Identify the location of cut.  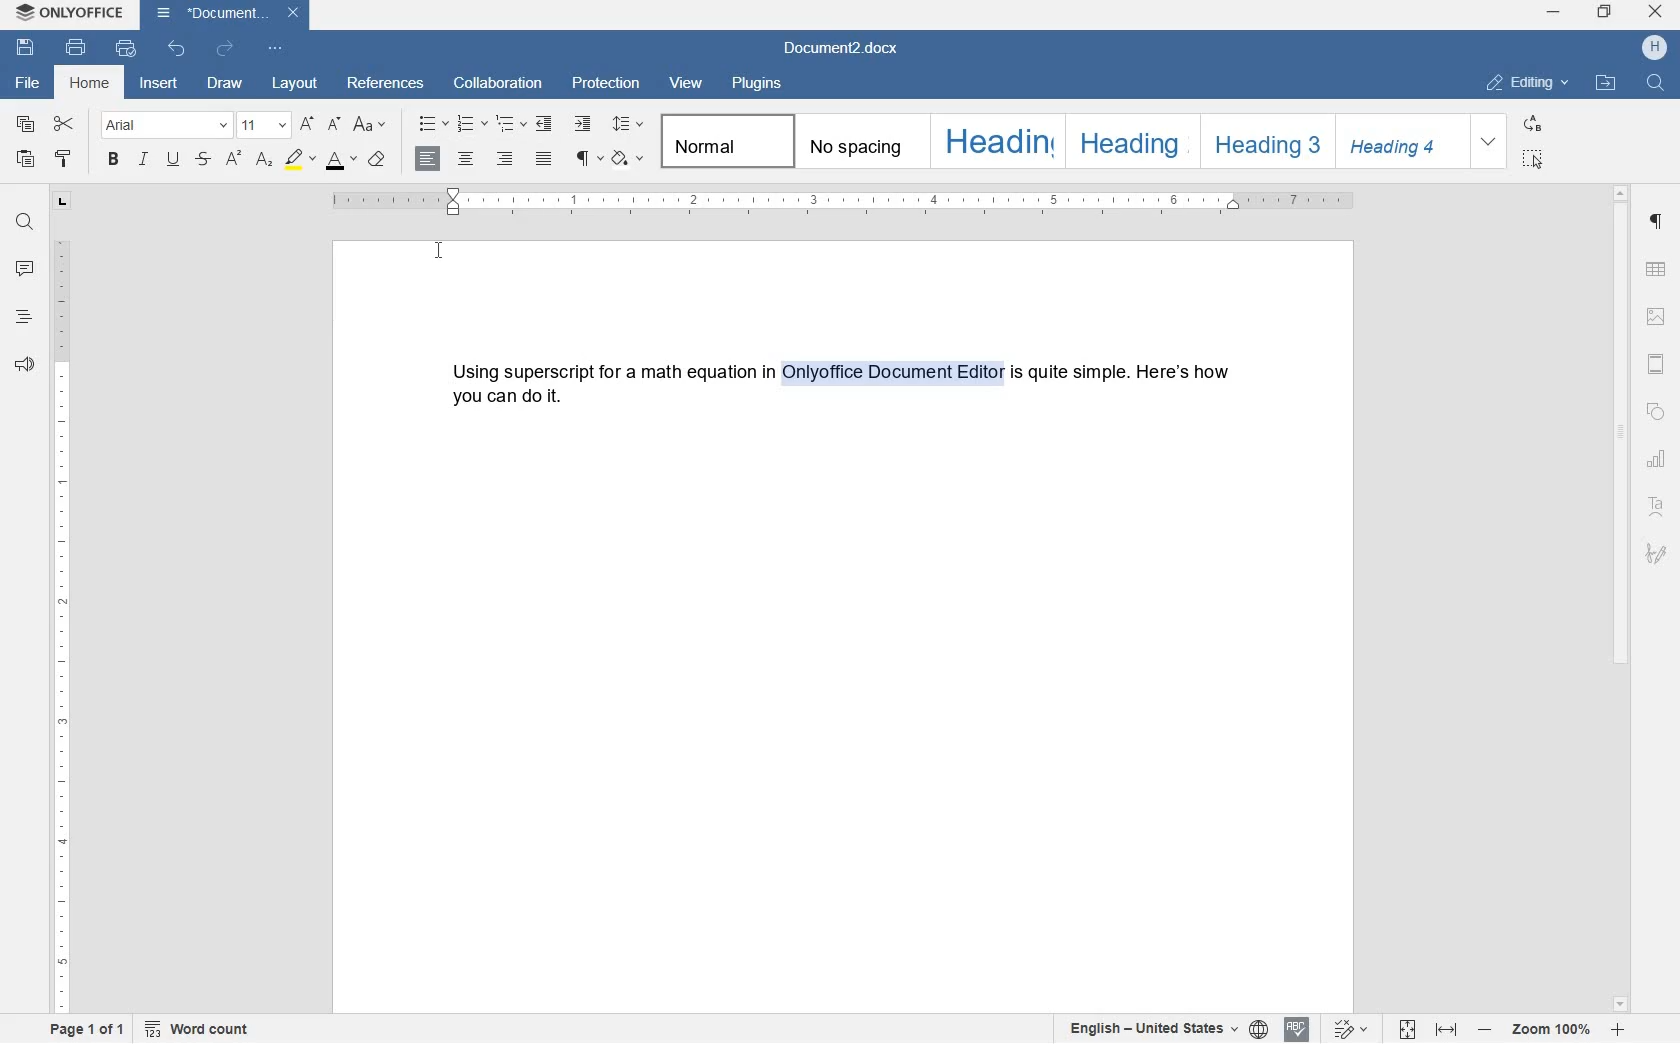
(65, 123).